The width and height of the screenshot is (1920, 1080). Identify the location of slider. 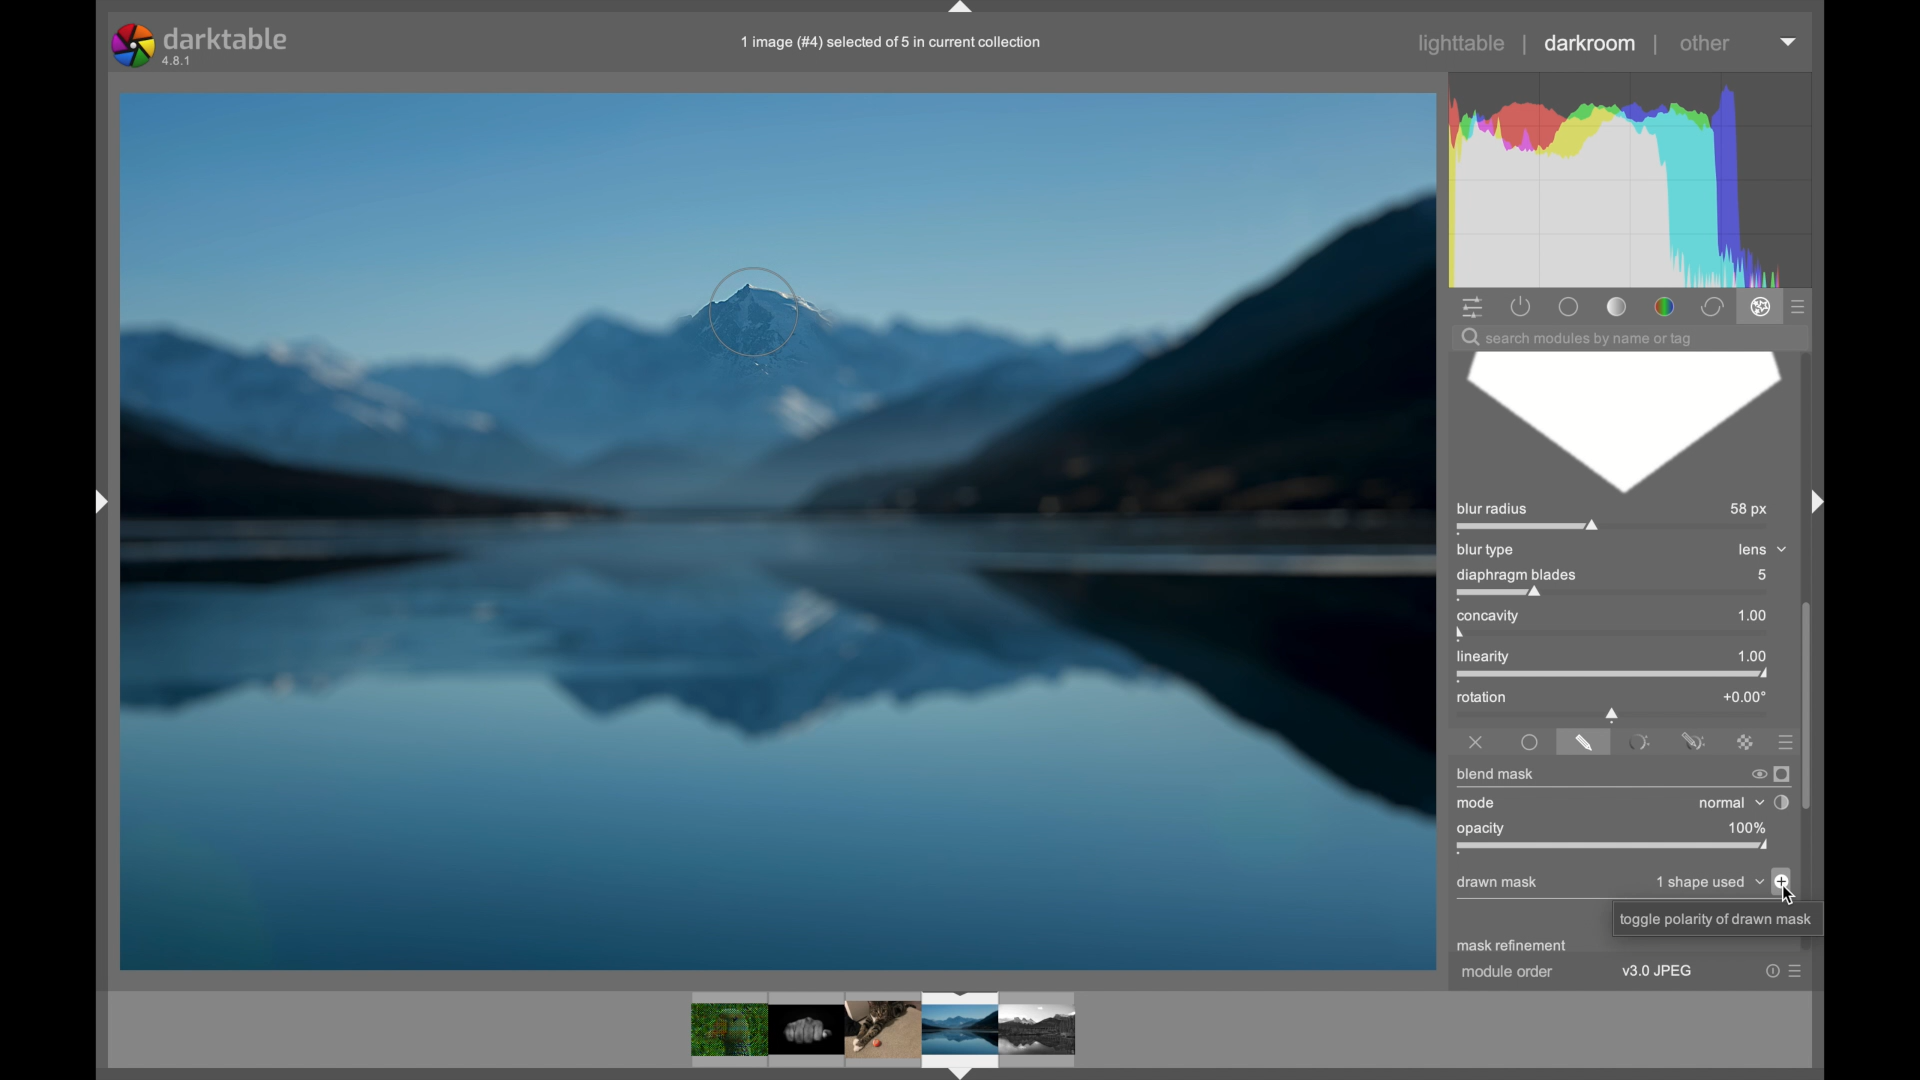
(1613, 713).